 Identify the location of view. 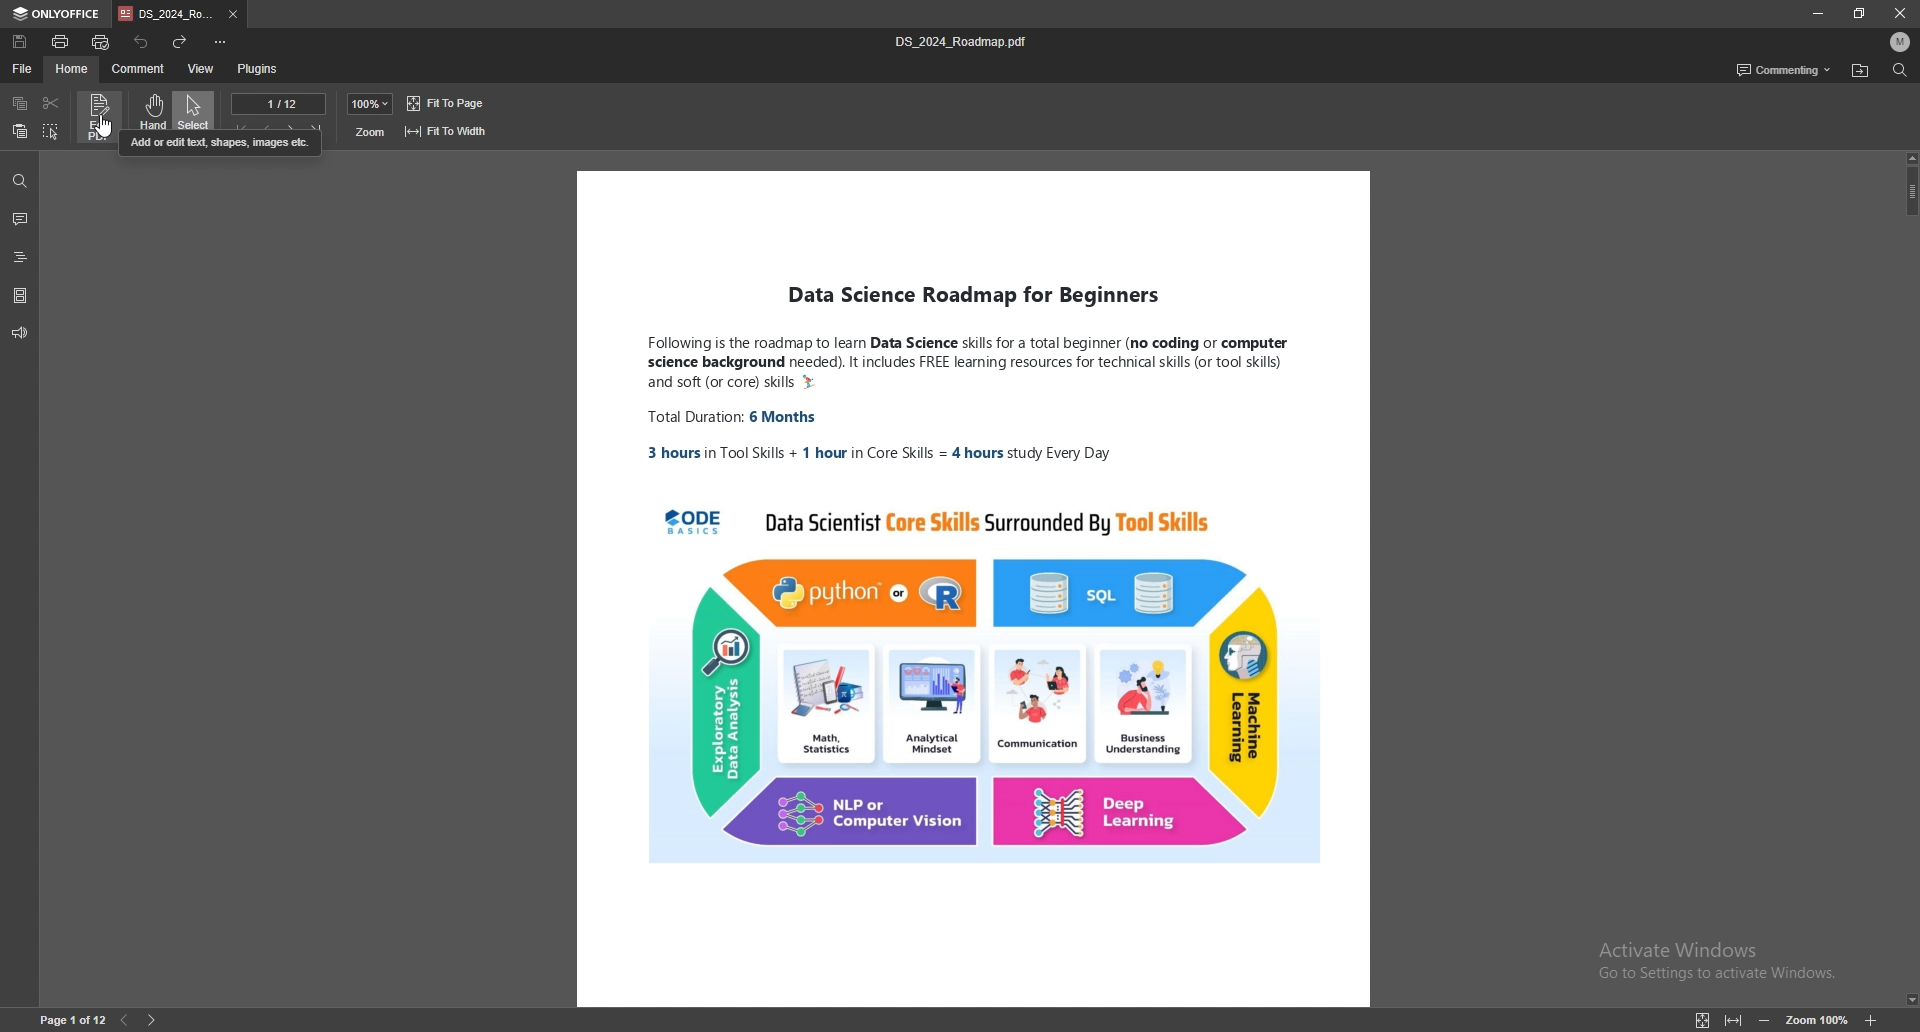
(201, 68).